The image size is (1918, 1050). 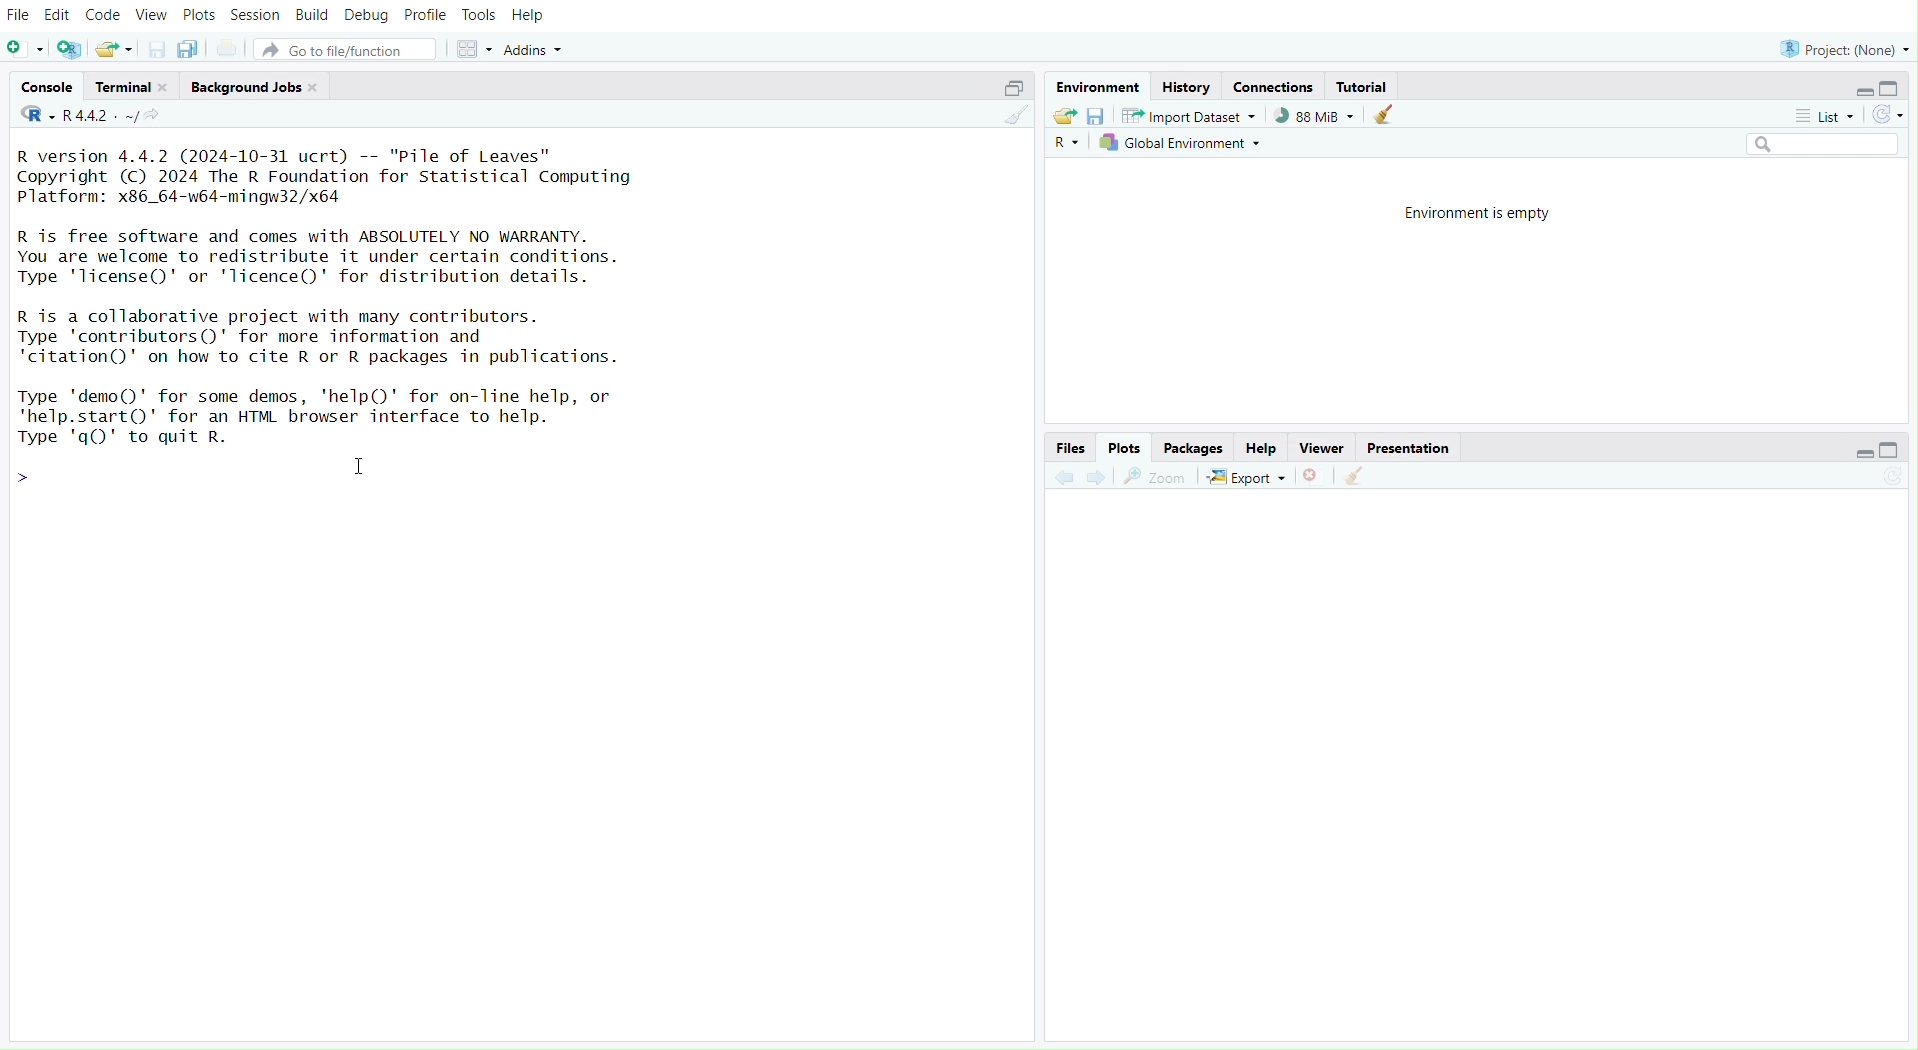 What do you see at coordinates (197, 15) in the screenshot?
I see `Plots` at bounding box center [197, 15].